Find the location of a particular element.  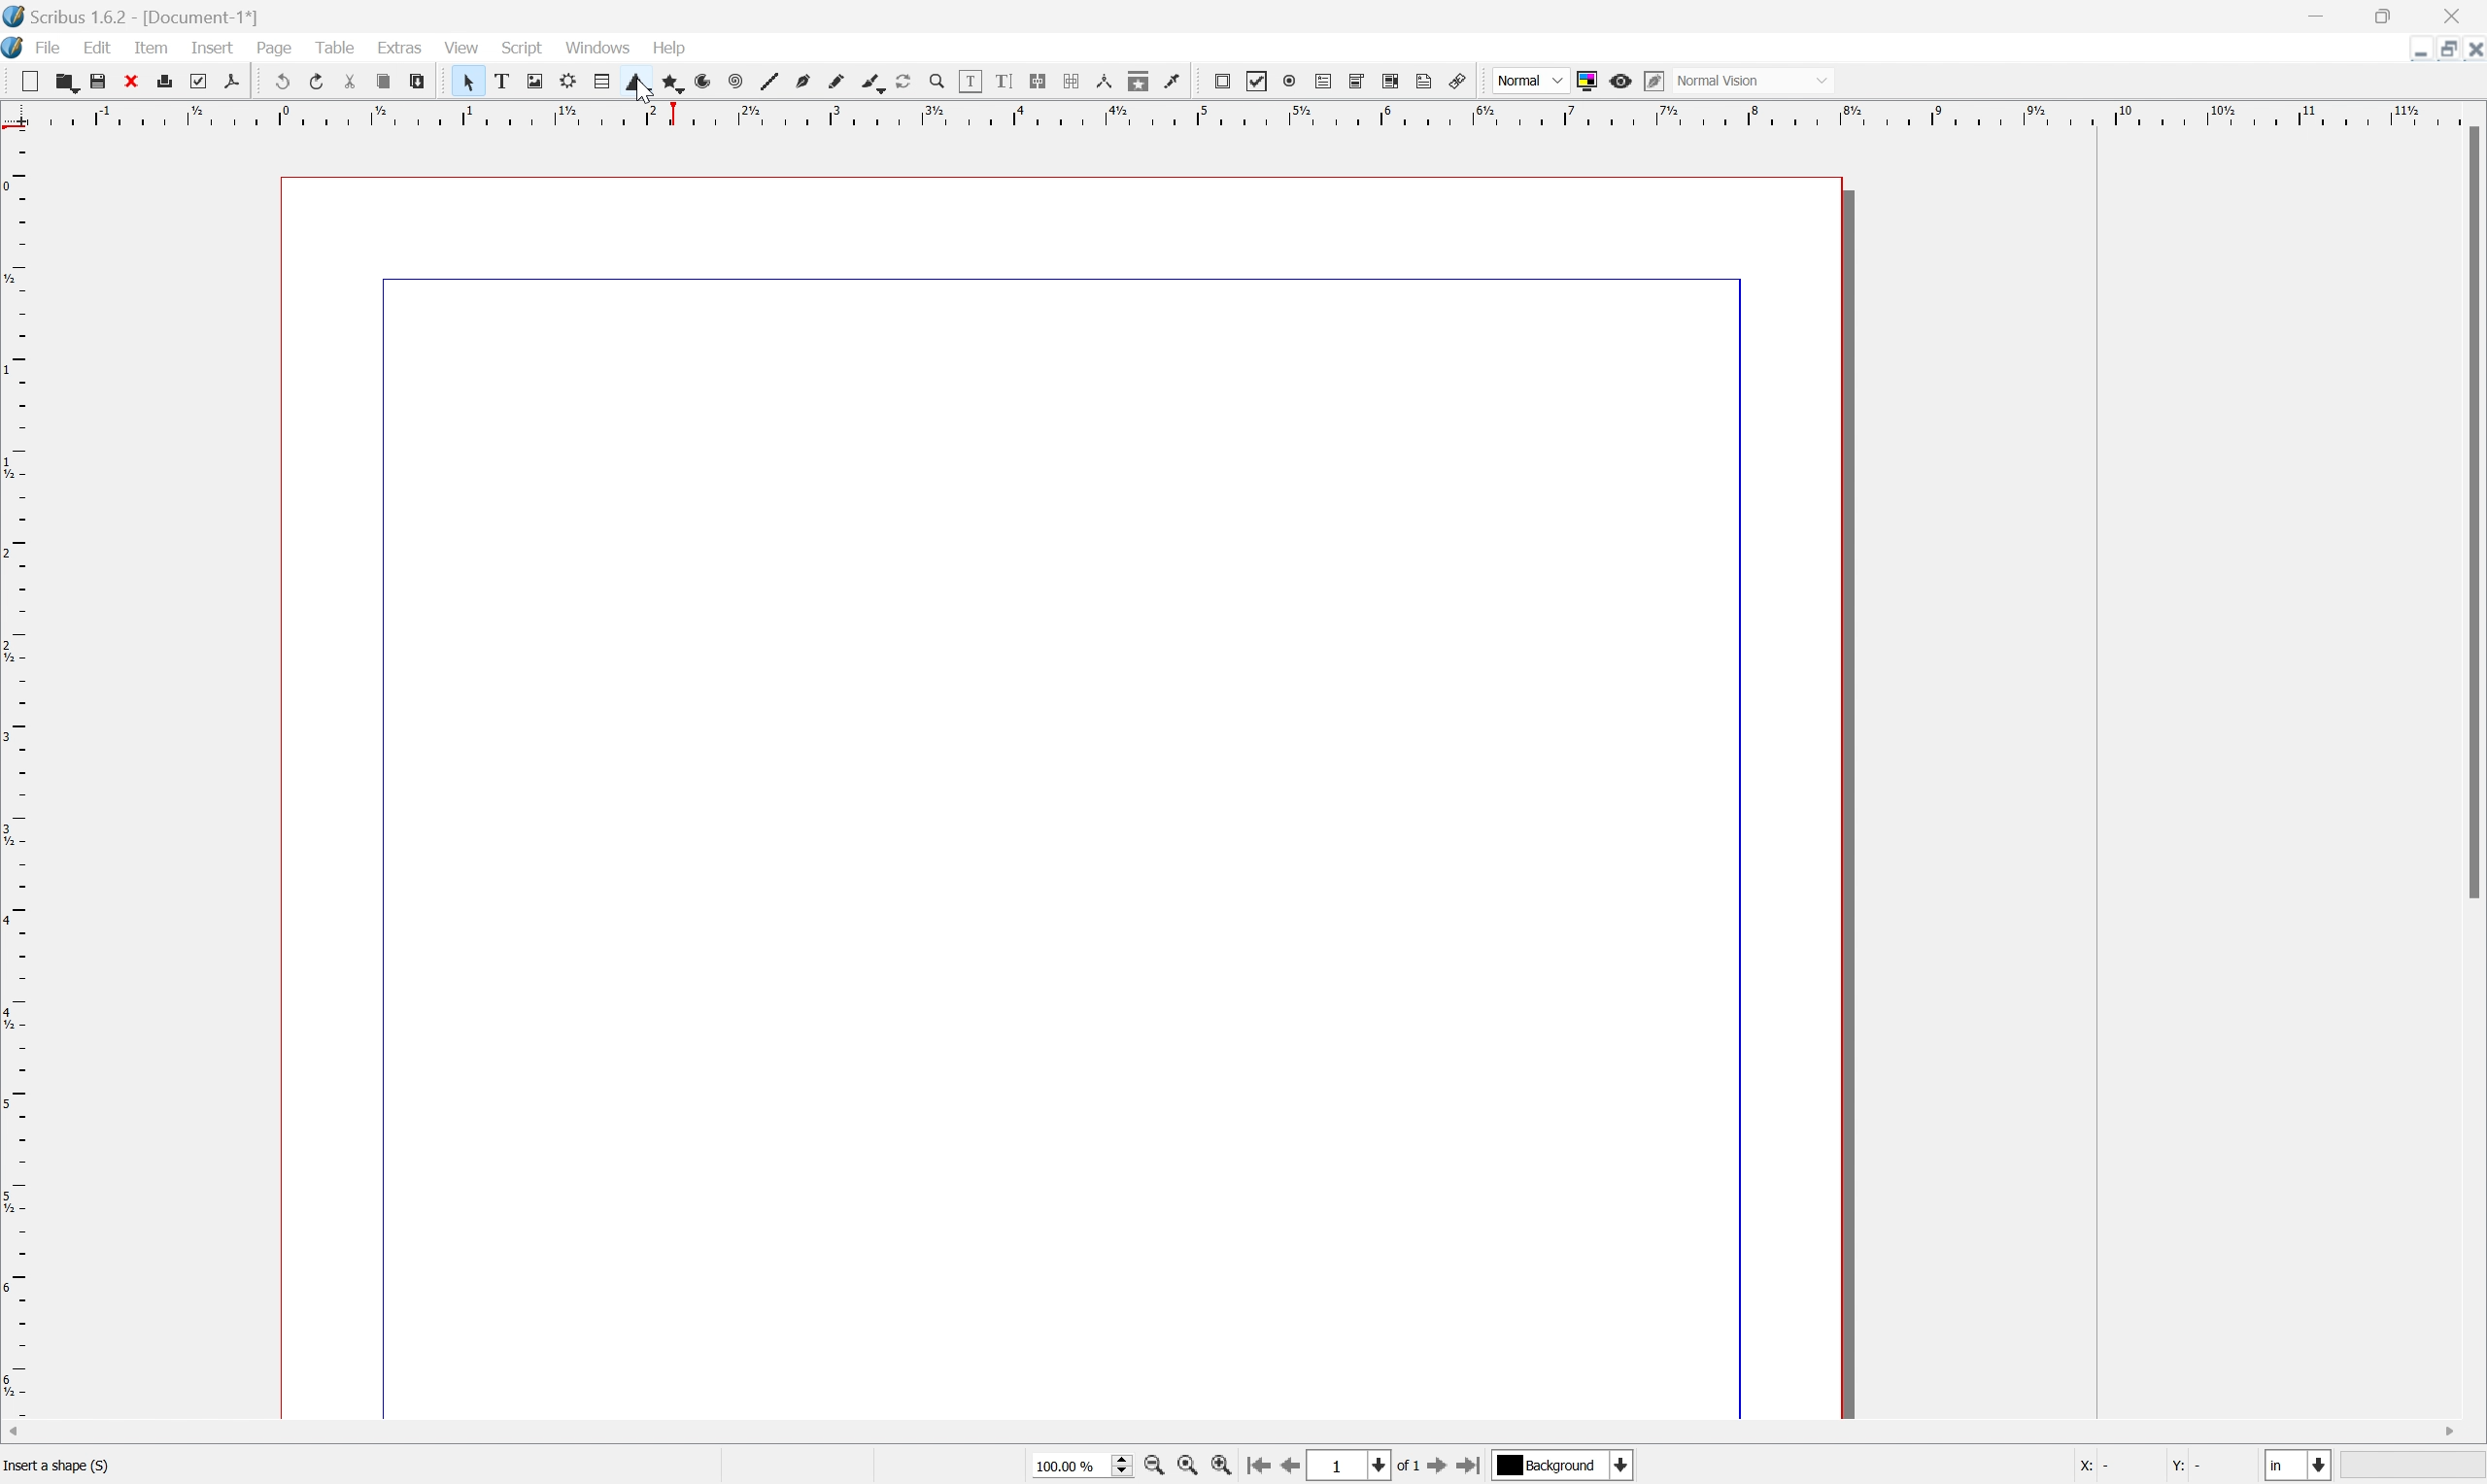

Help is located at coordinates (670, 50).